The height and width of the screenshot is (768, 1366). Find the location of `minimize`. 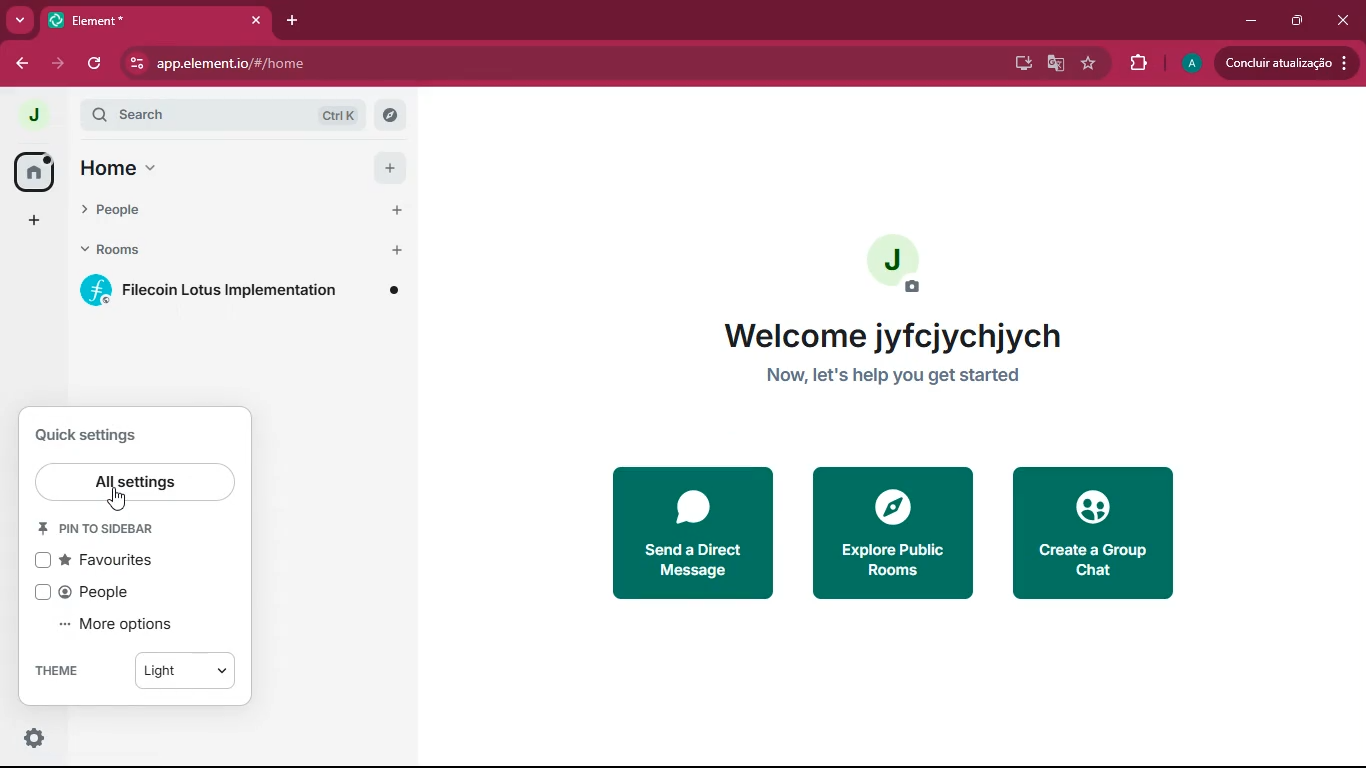

minimize is located at coordinates (1253, 22).